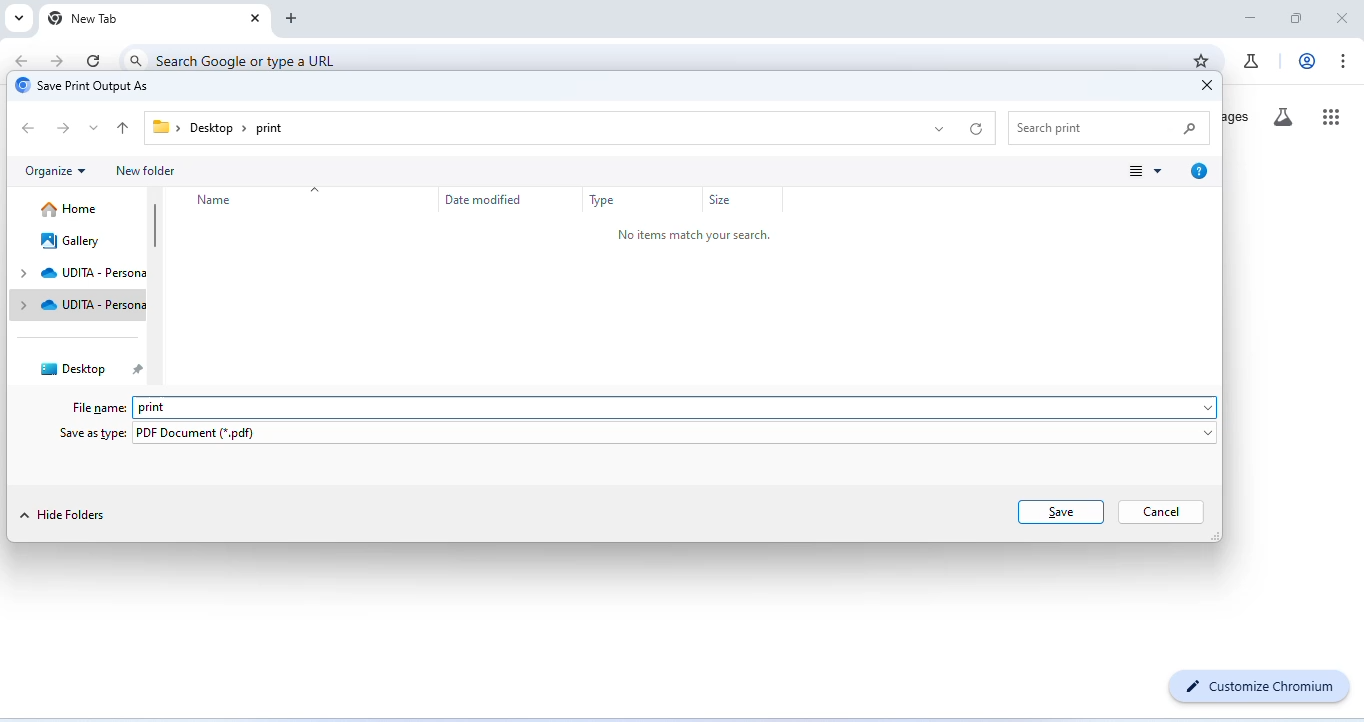 Image resolution: width=1364 pixels, height=722 pixels. Describe the element at coordinates (698, 236) in the screenshot. I see `no items match your search` at that location.